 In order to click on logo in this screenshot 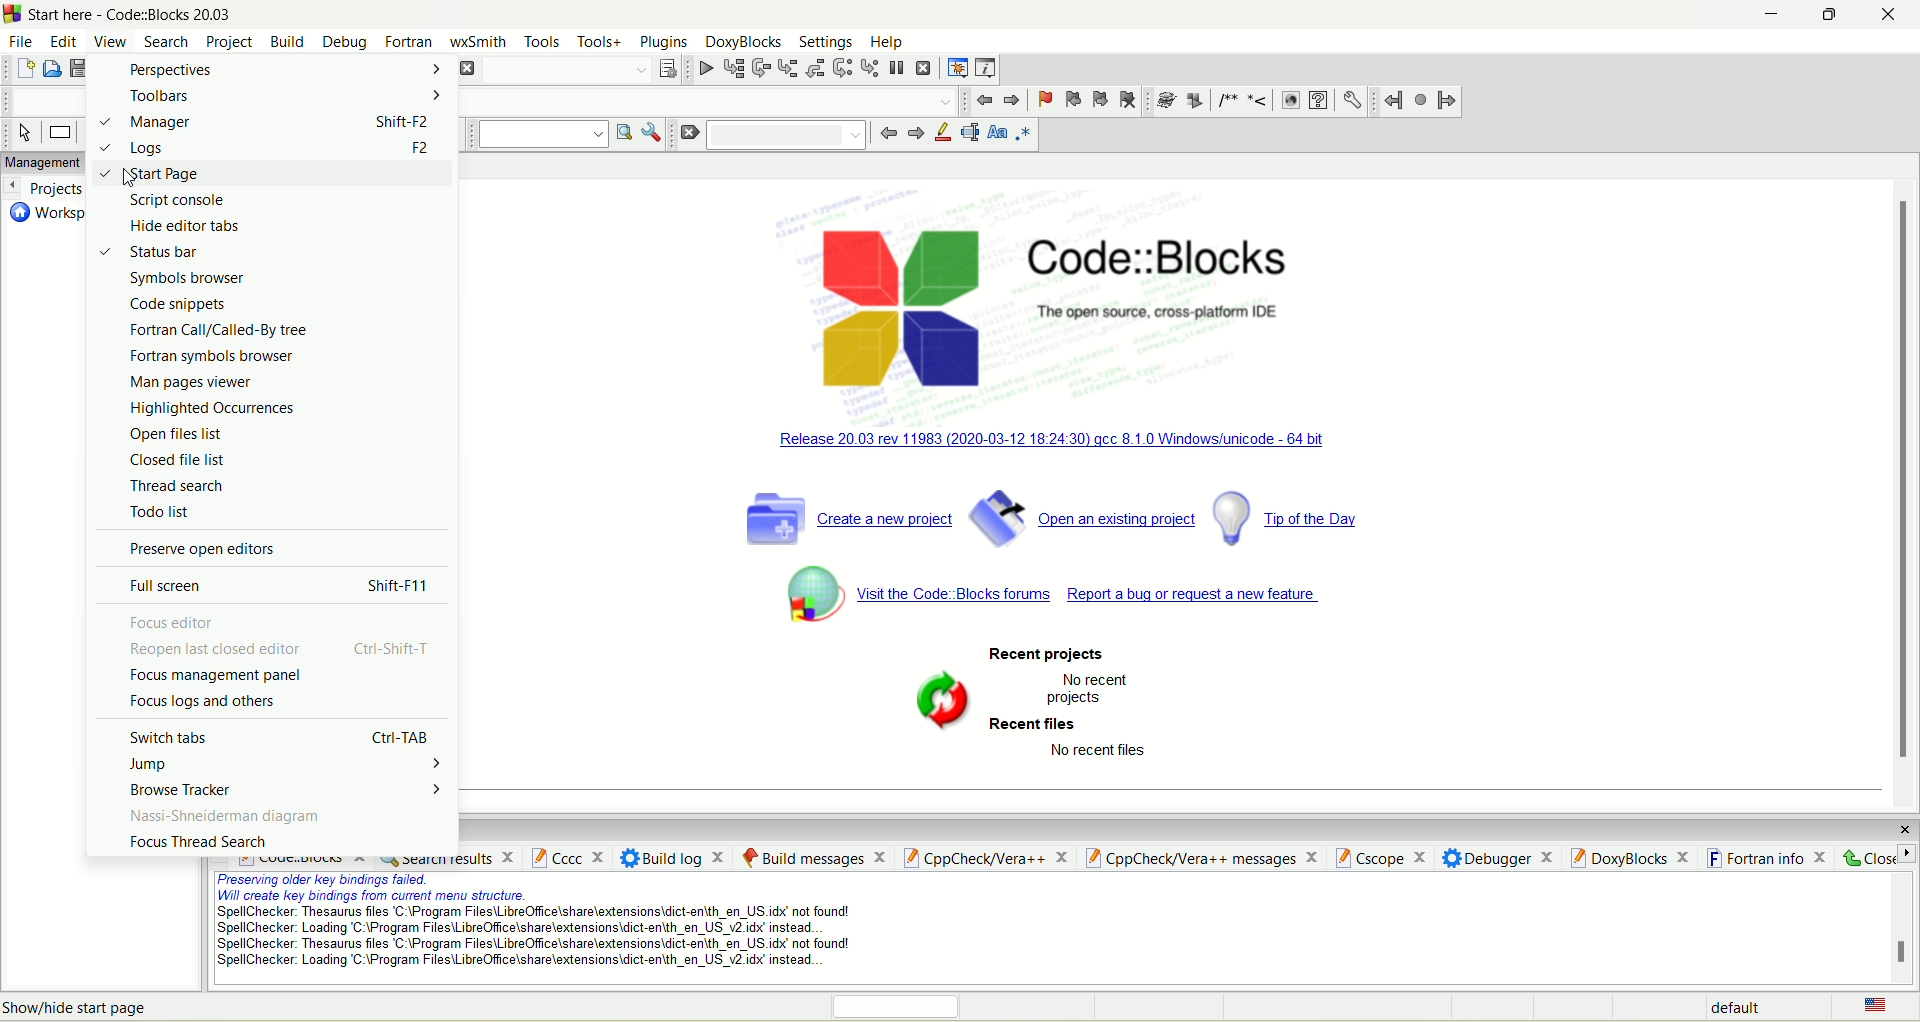, I will do `click(896, 304)`.